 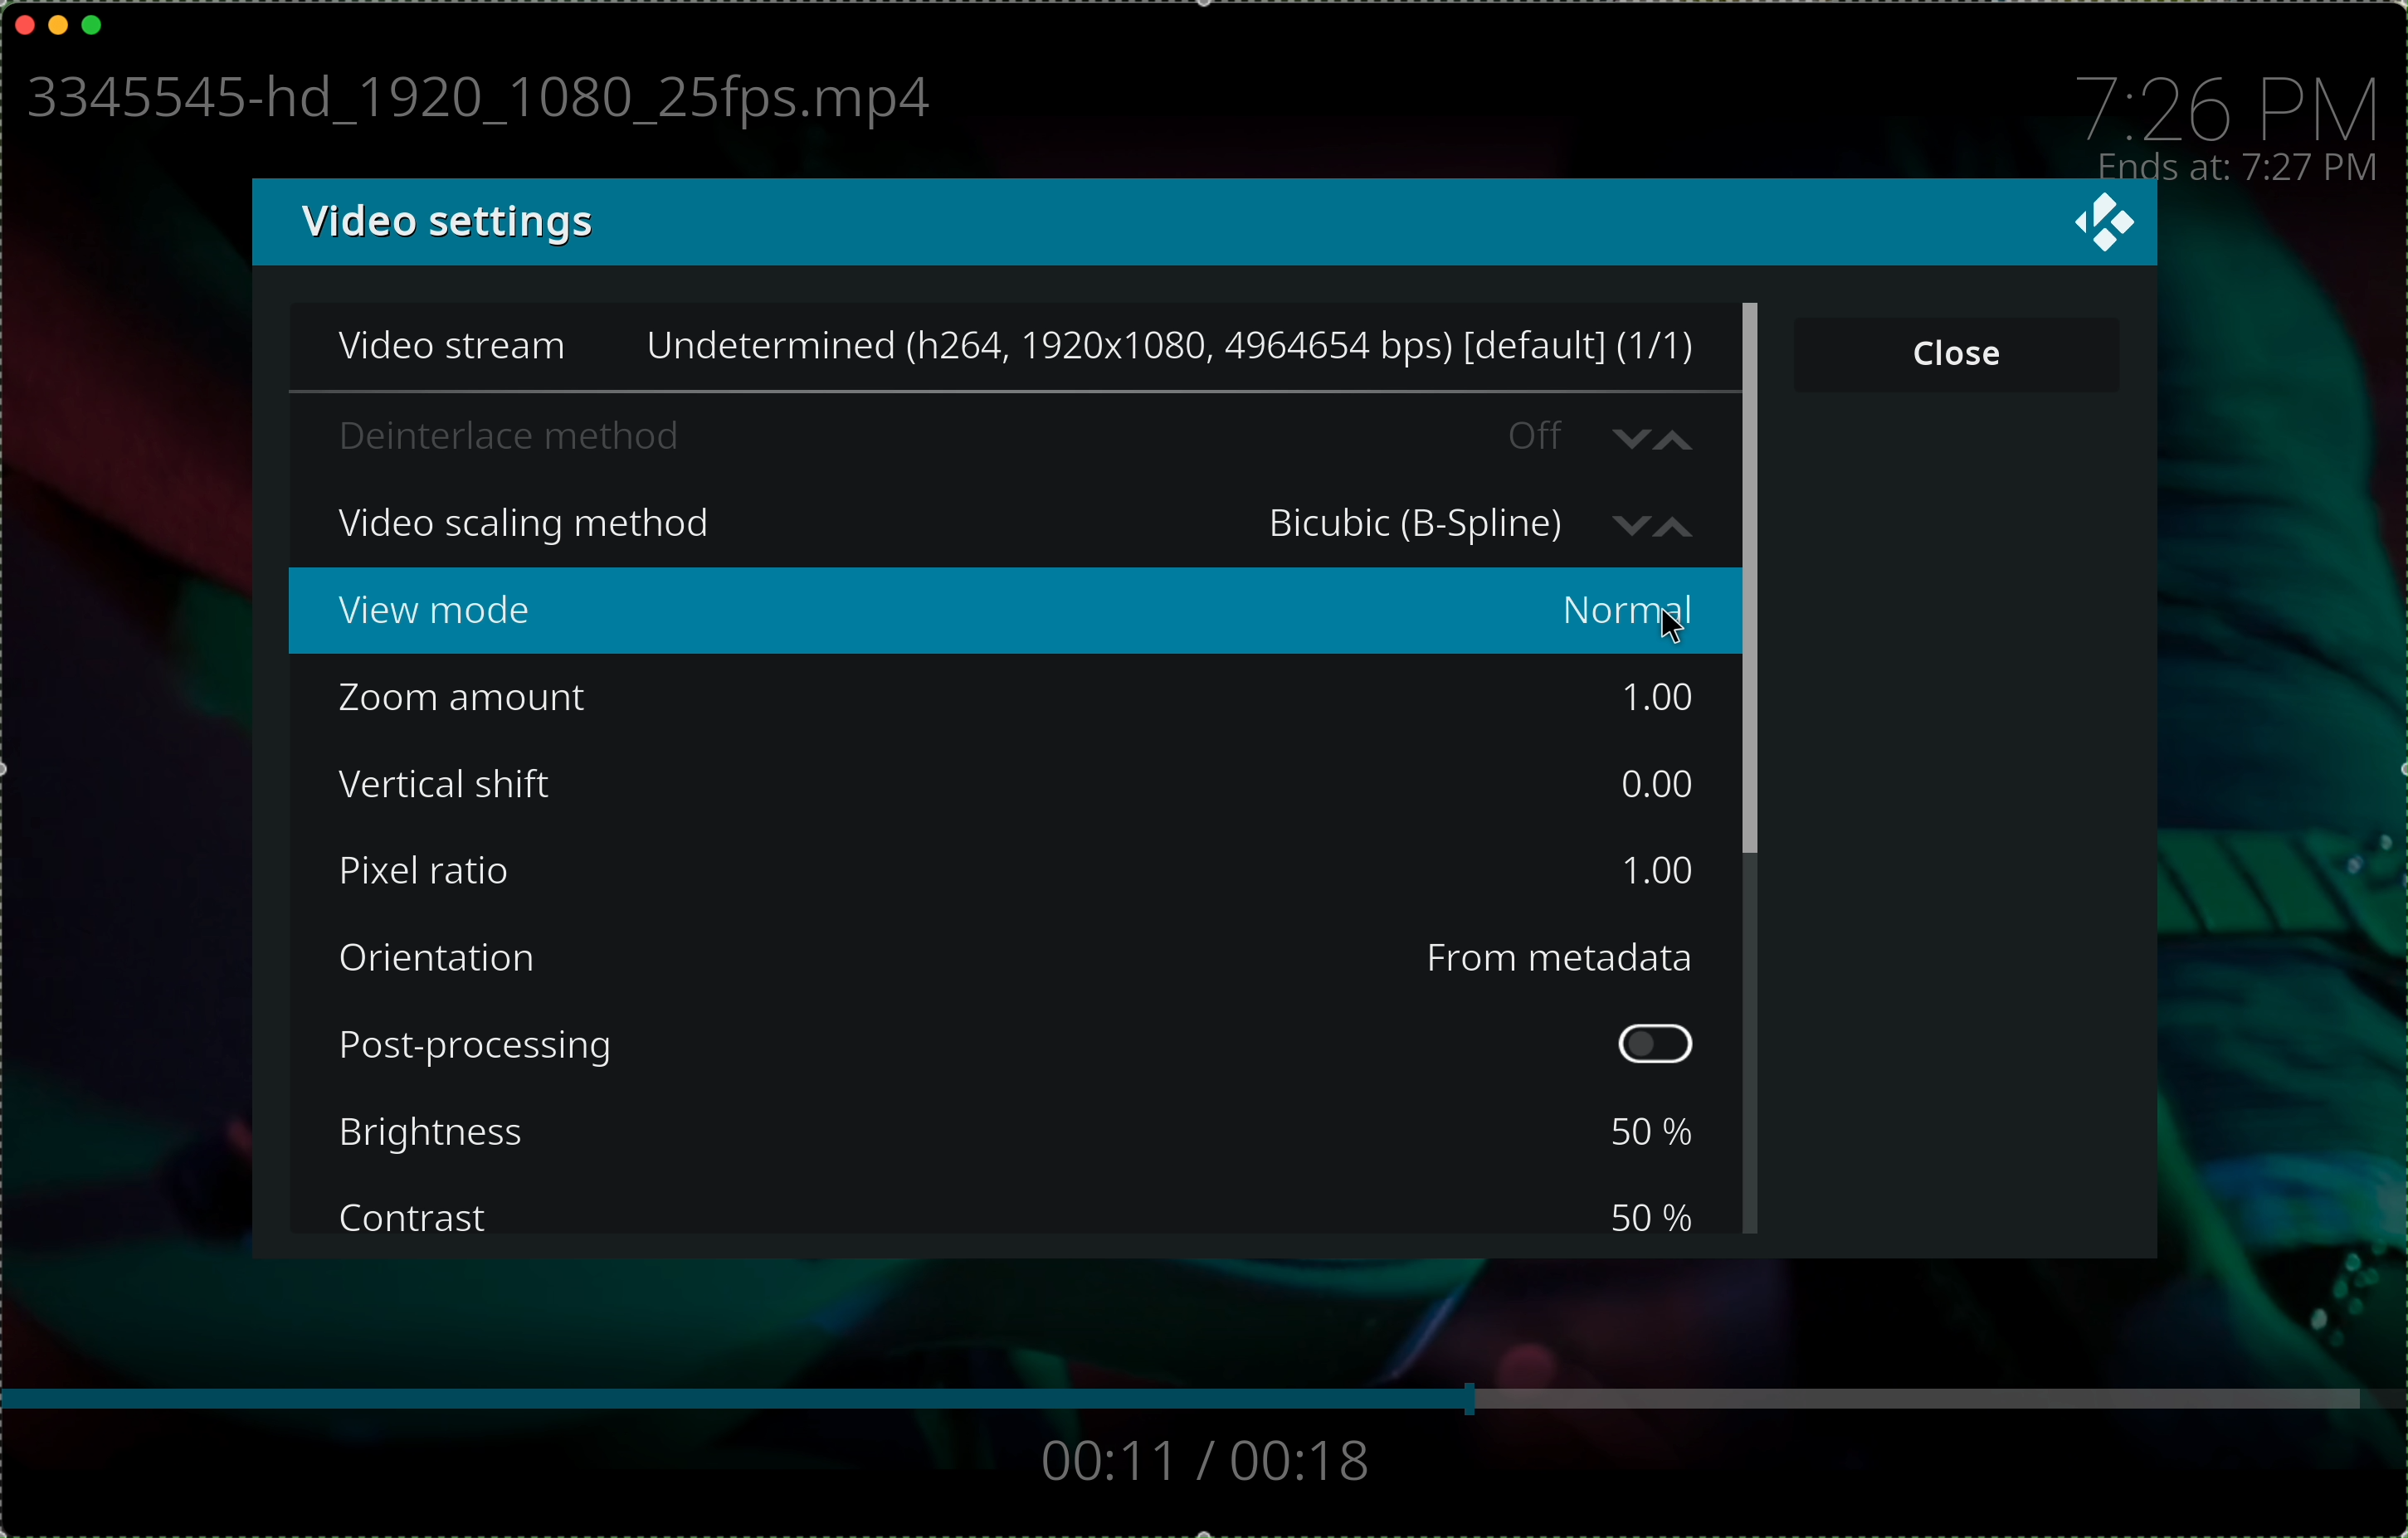 I want to click on scroll bar, so click(x=1755, y=767).